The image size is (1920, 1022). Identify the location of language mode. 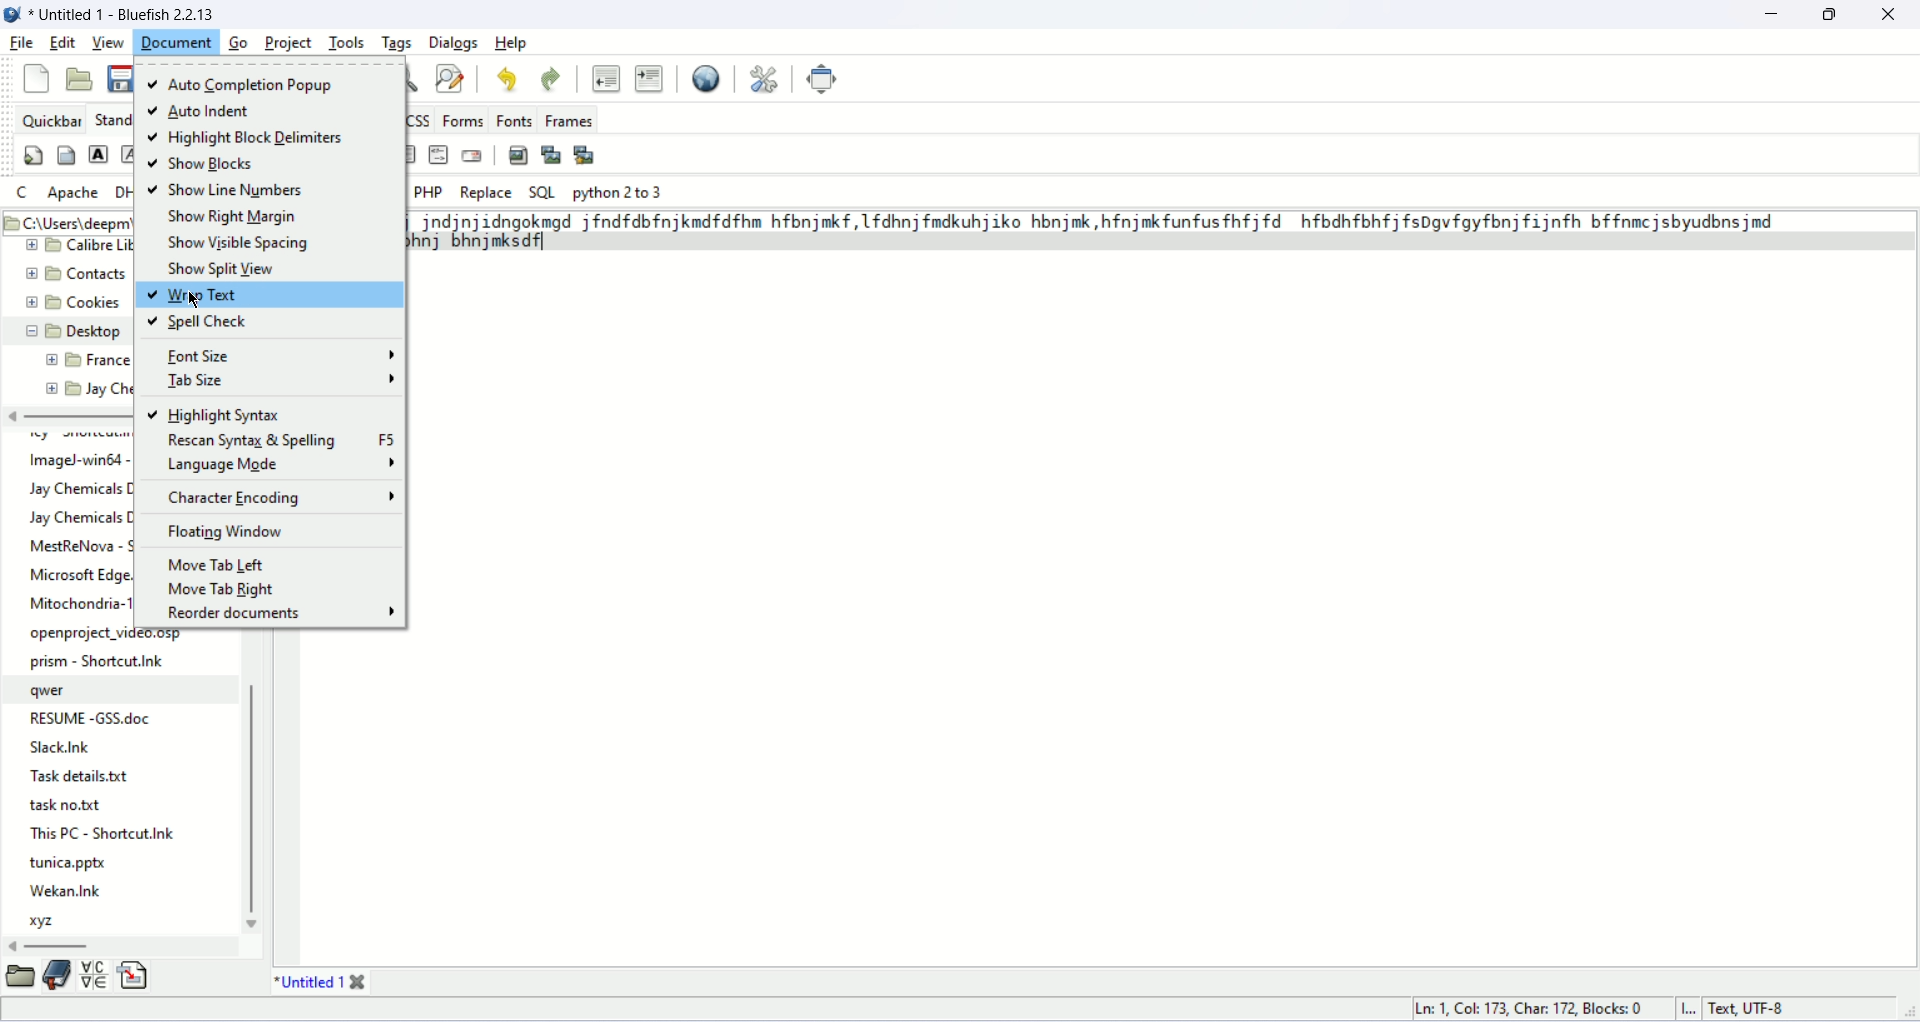
(280, 463).